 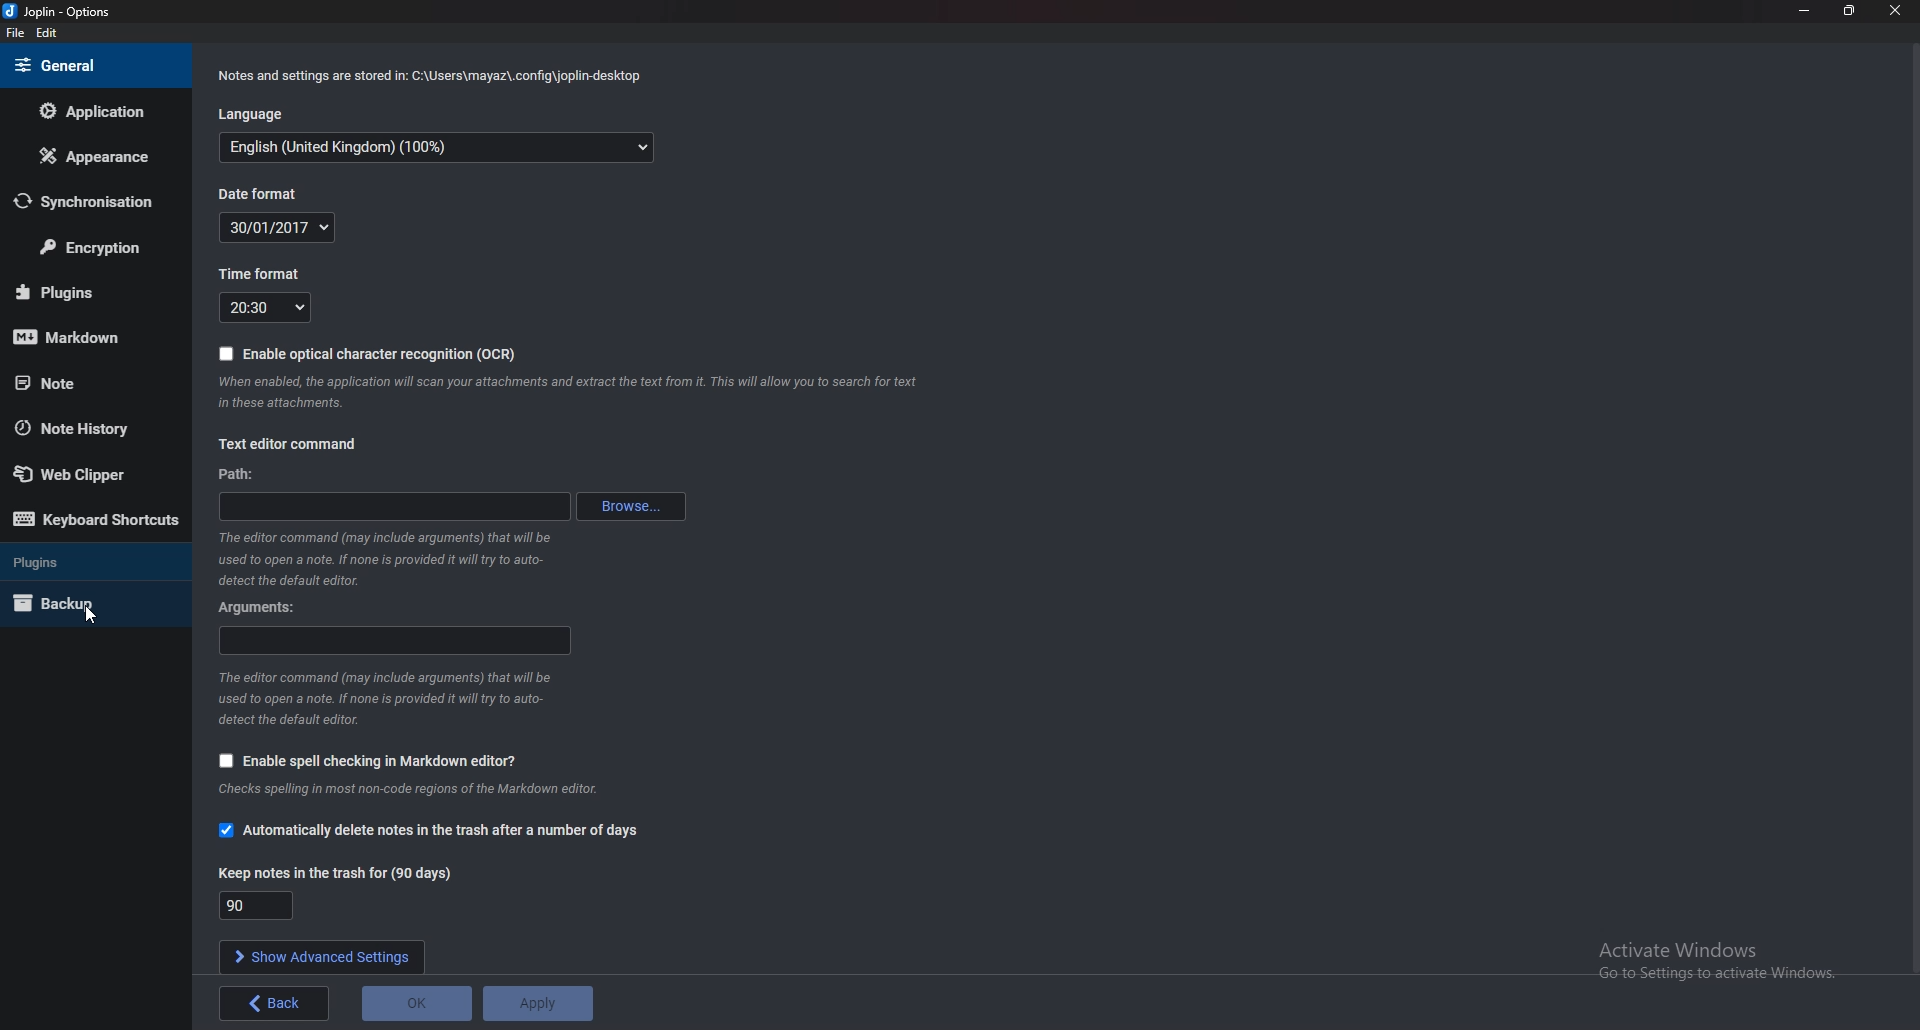 What do you see at coordinates (59, 12) in the screenshot?
I see `joplin` at bounding box center [59, 12].